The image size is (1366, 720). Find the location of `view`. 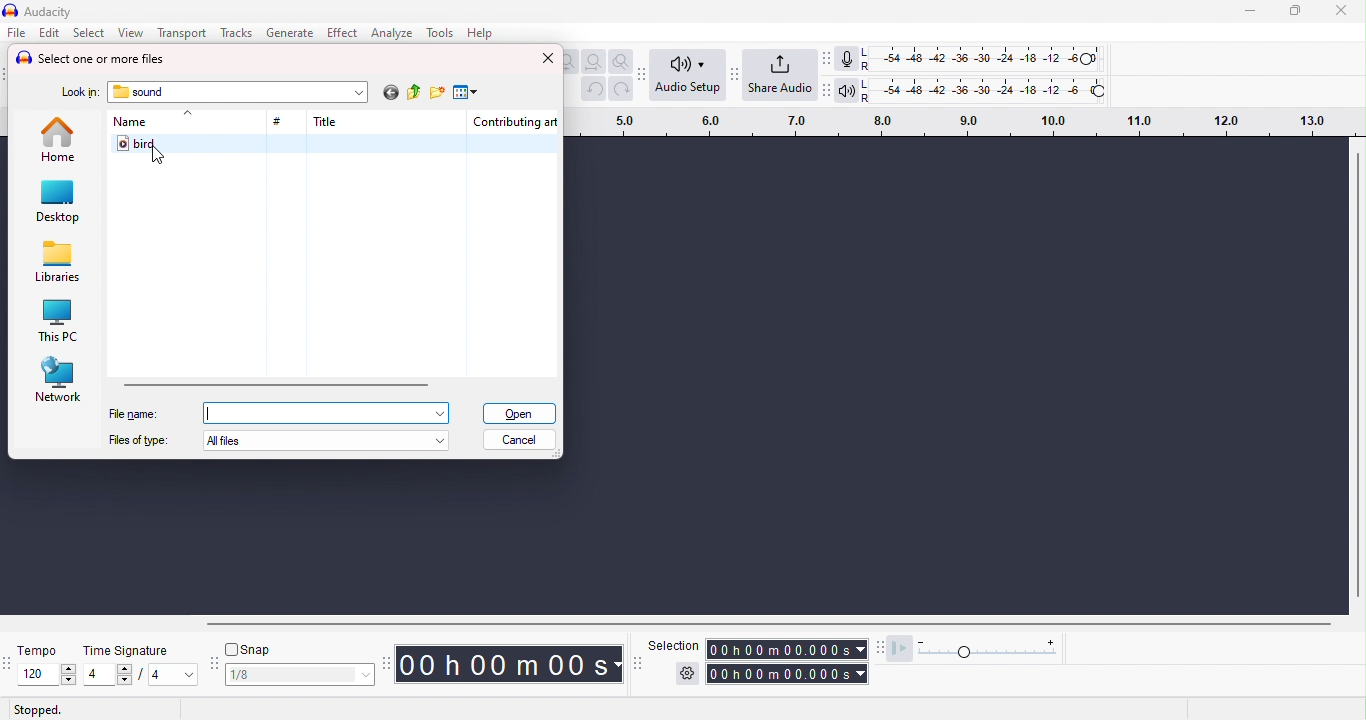

view is located at coordinates (130, 33).